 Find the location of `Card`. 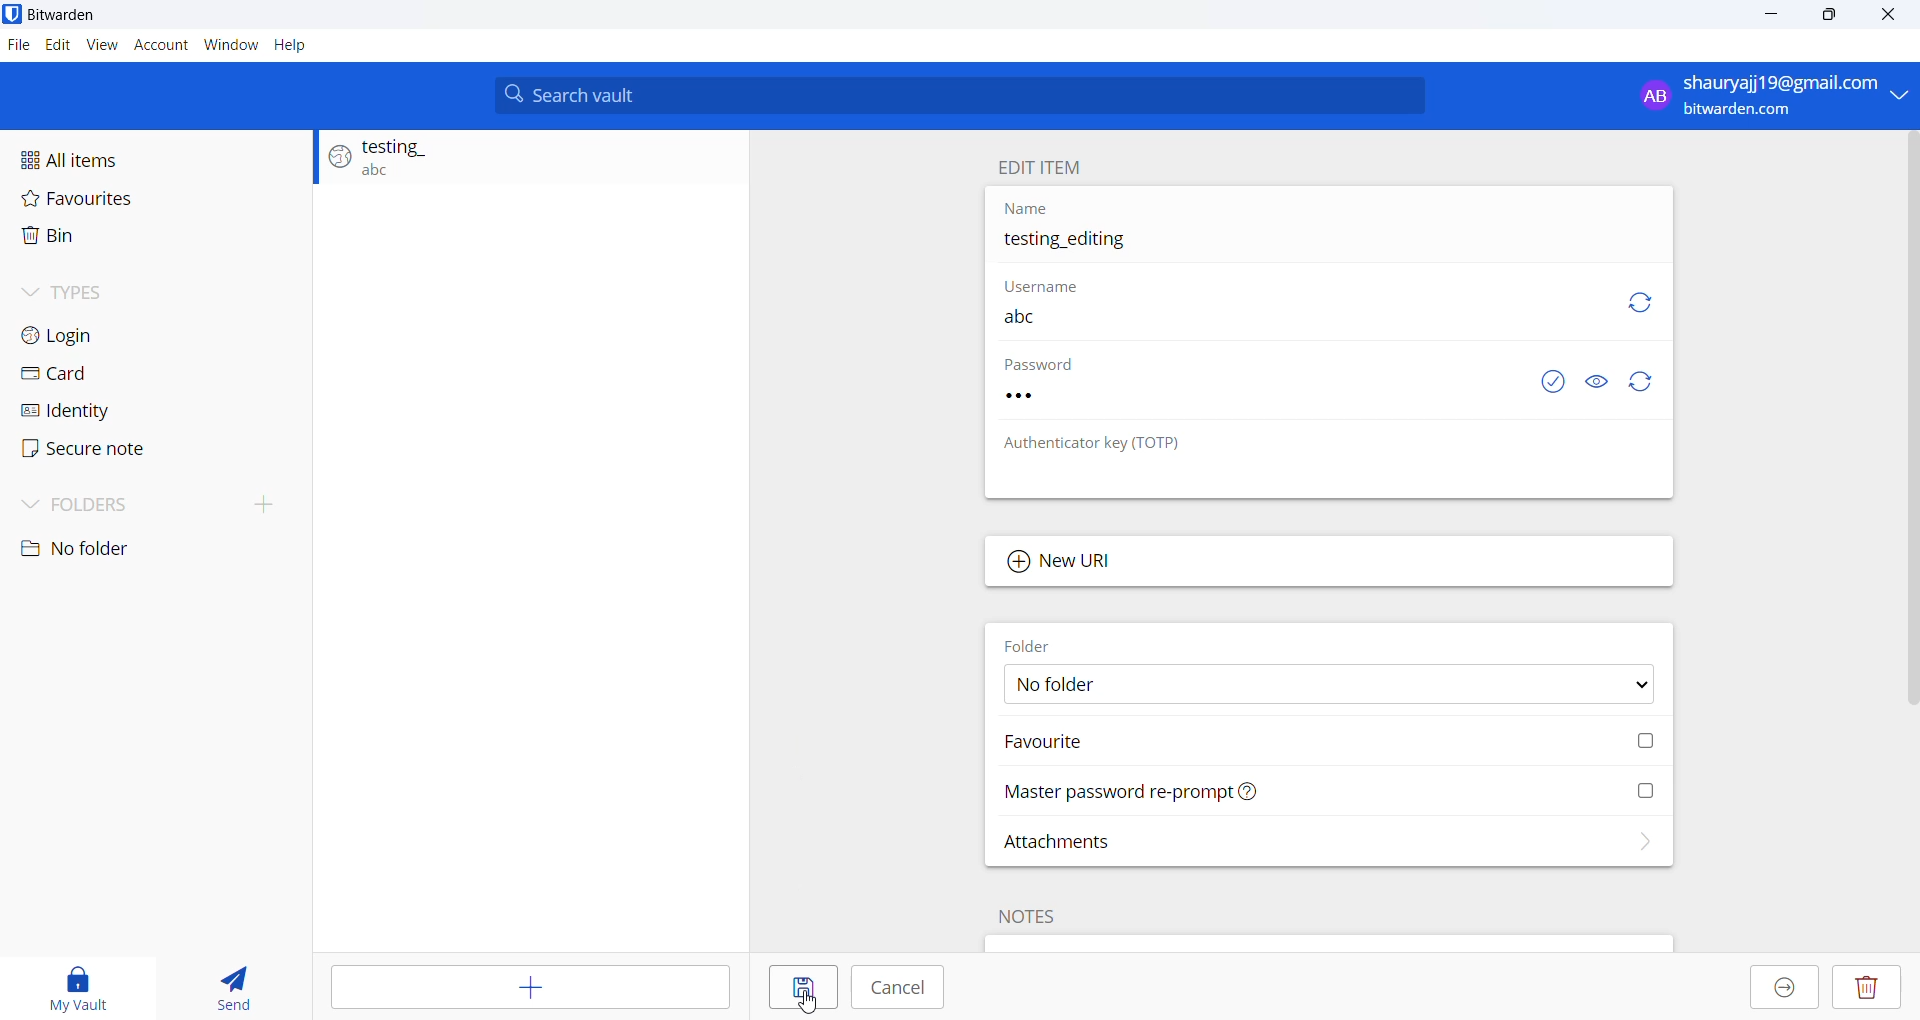

Card is located at coordinates (137, 375).